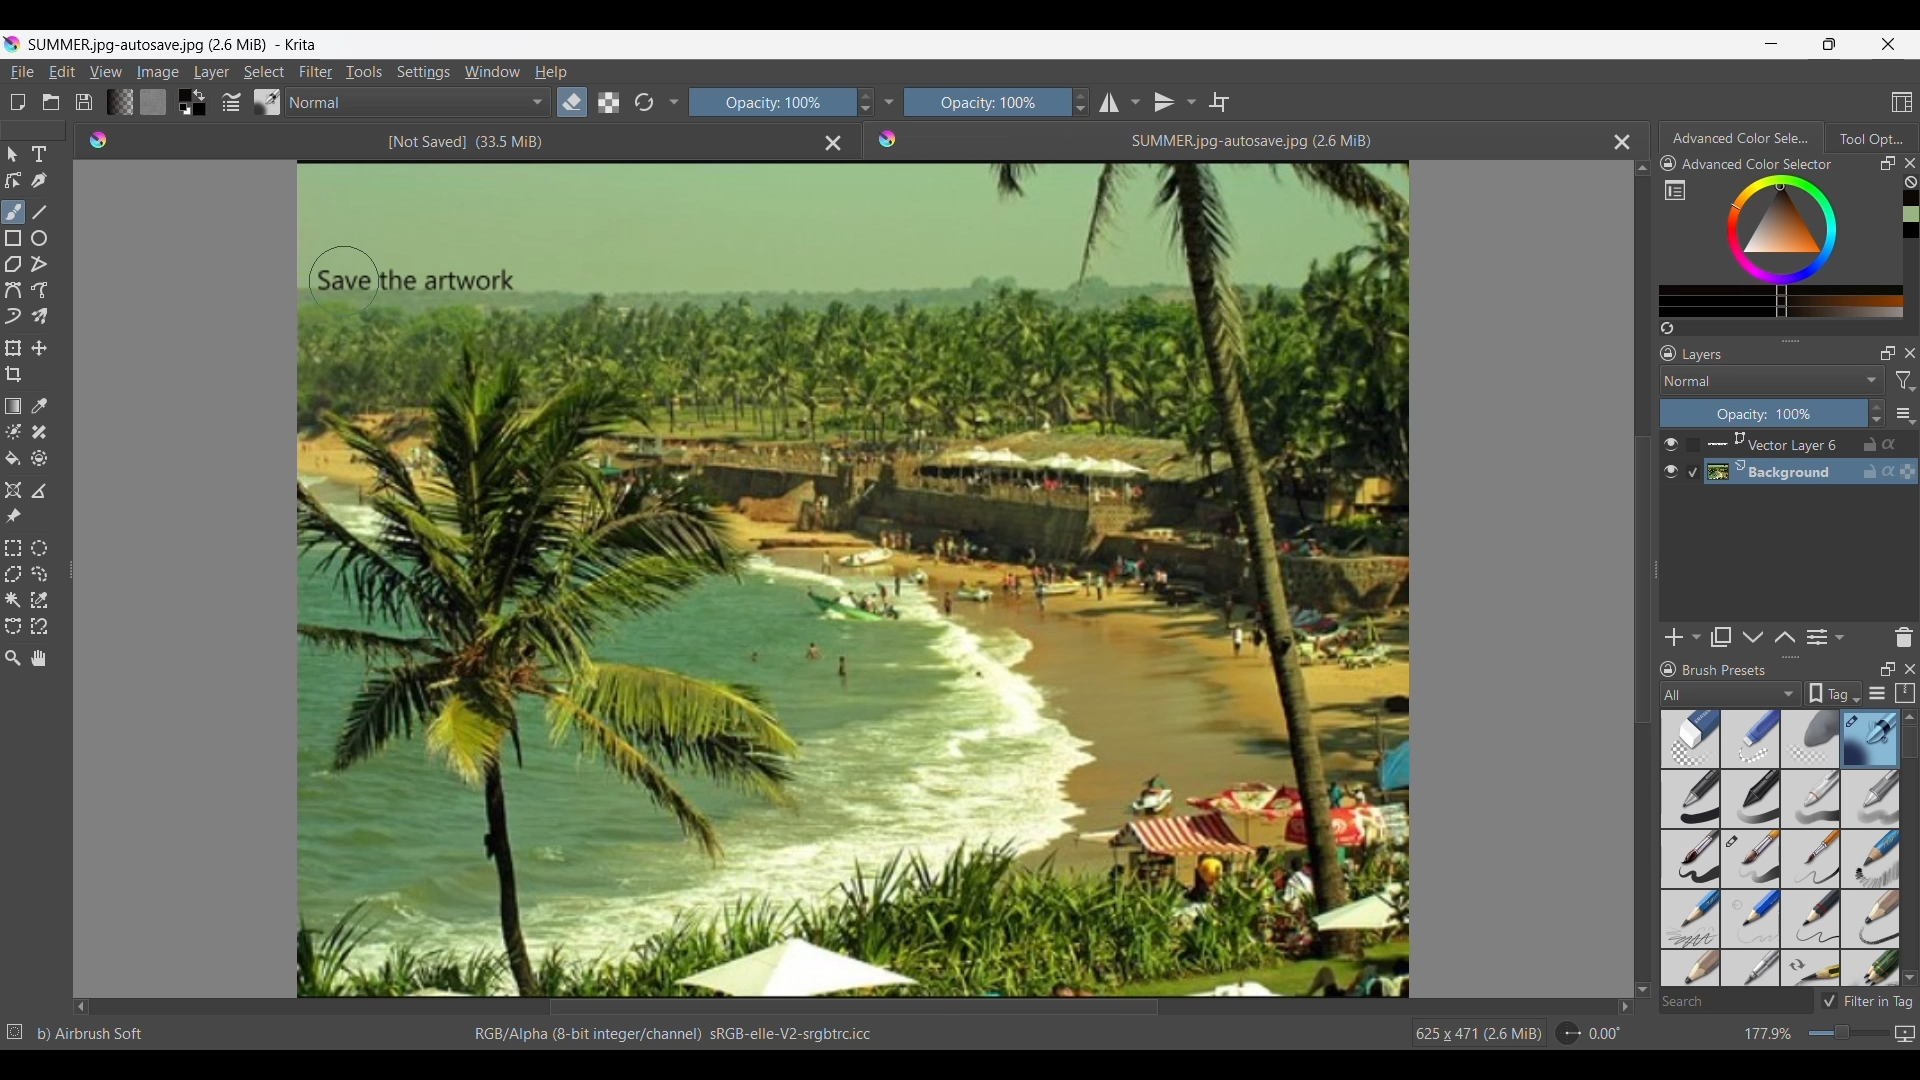  Describe the element at coordinates (1849, 1033) in the screenshot. I see `Slider to change zoom factor` at that location.